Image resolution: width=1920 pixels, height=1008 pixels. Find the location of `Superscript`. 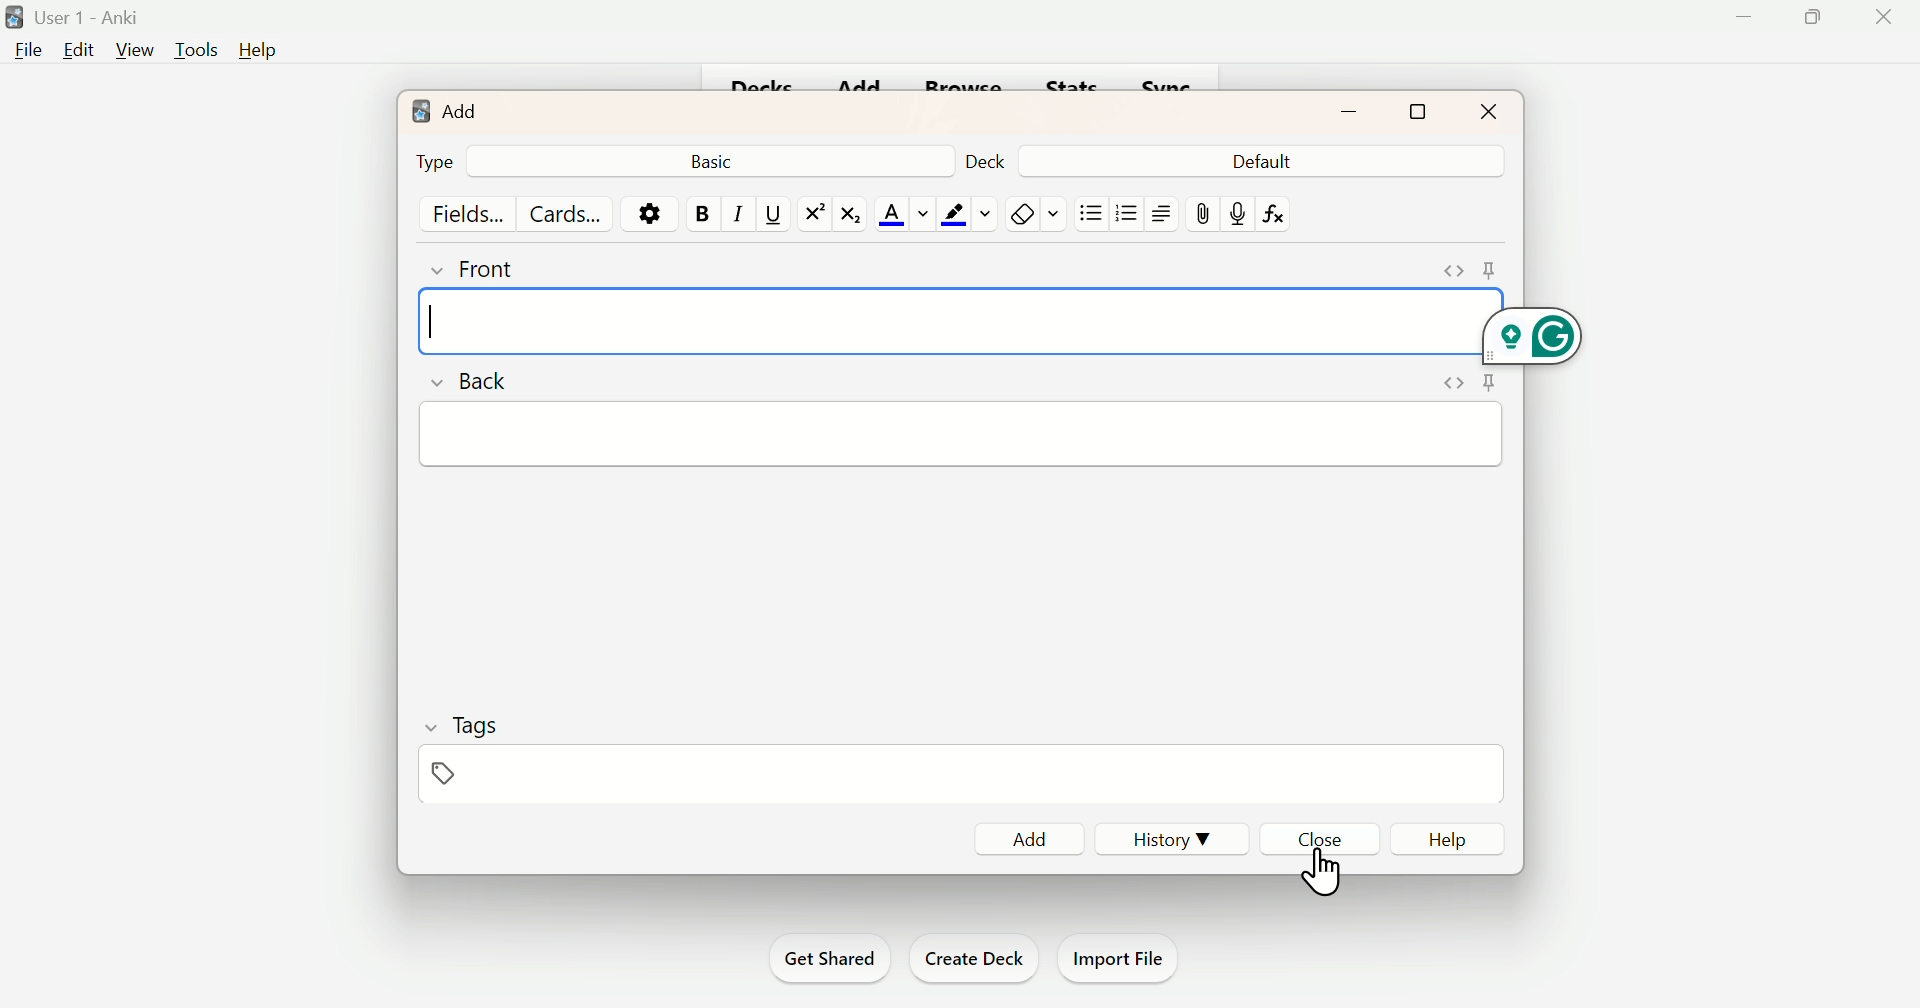

Superscript is located at coordinates (810, 214).